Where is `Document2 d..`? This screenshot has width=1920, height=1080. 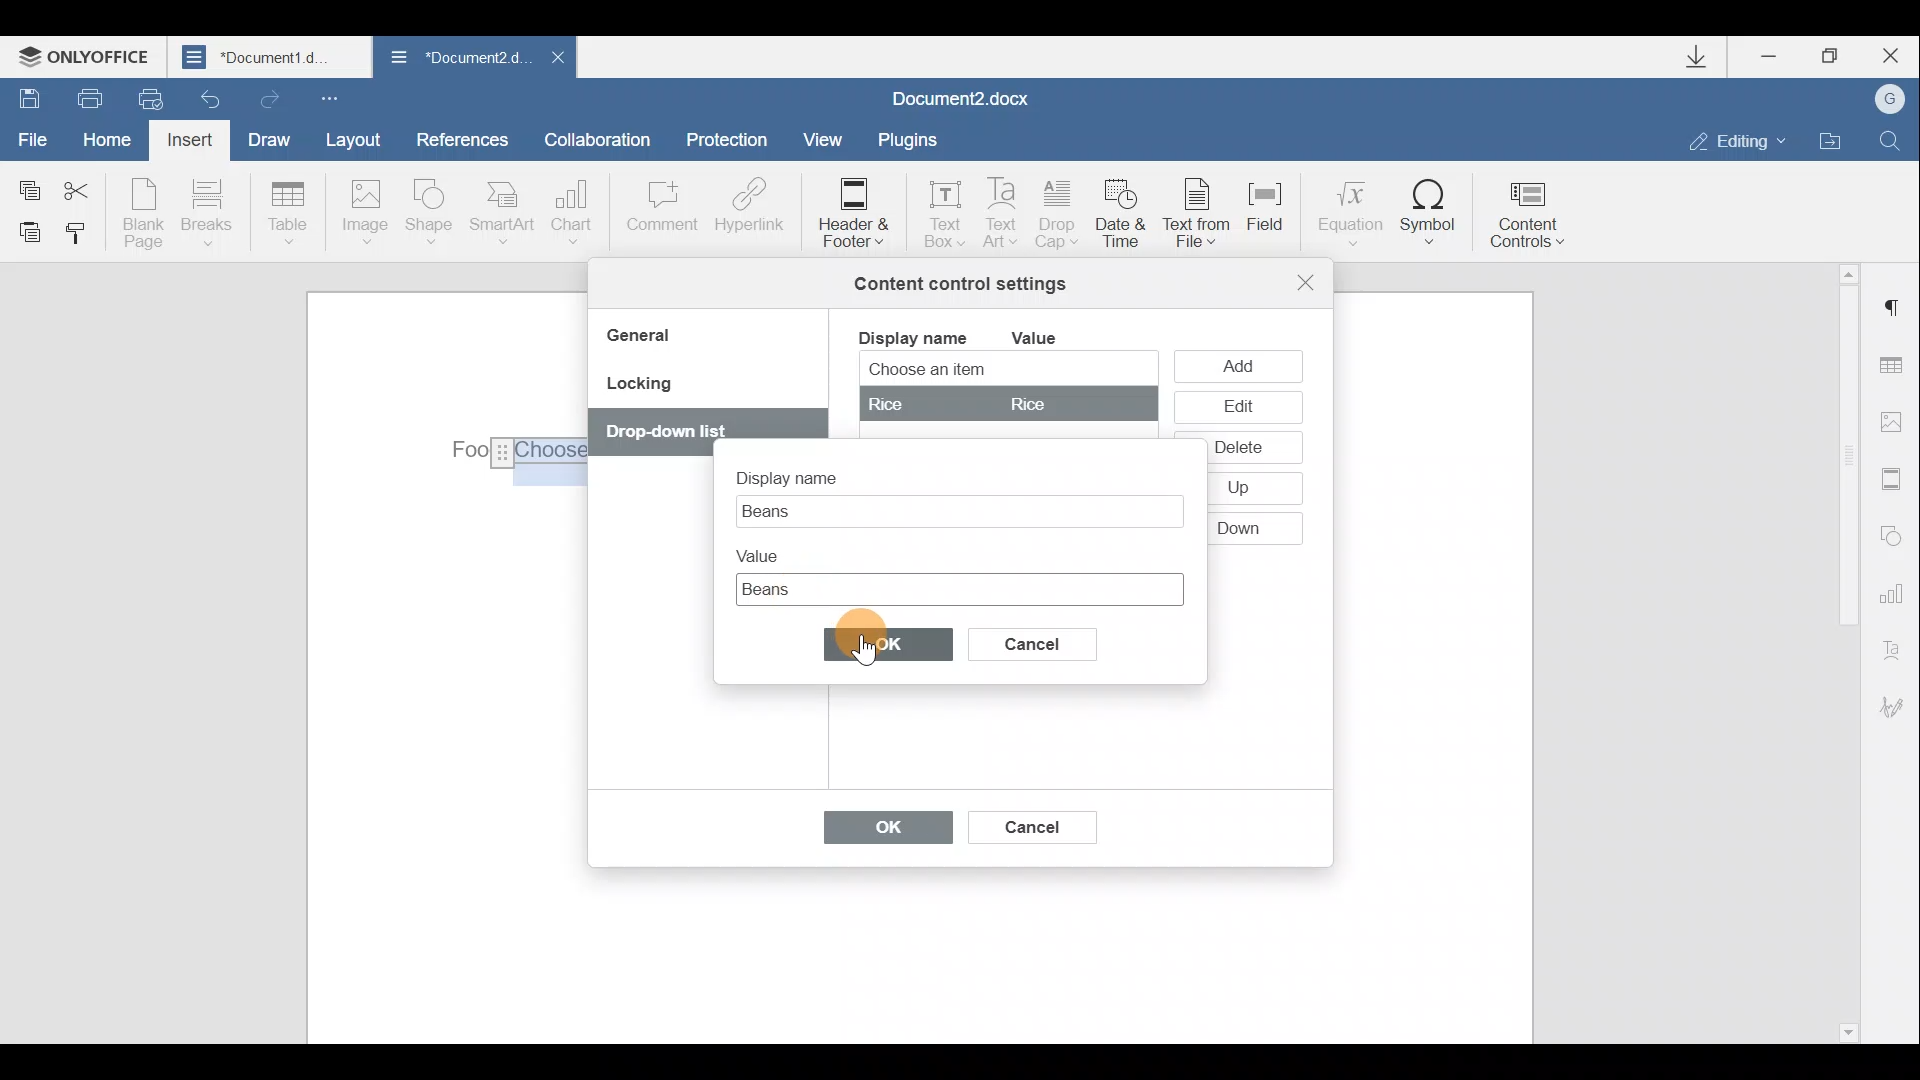 Document2 d.. is located at coordinates (458, 61).